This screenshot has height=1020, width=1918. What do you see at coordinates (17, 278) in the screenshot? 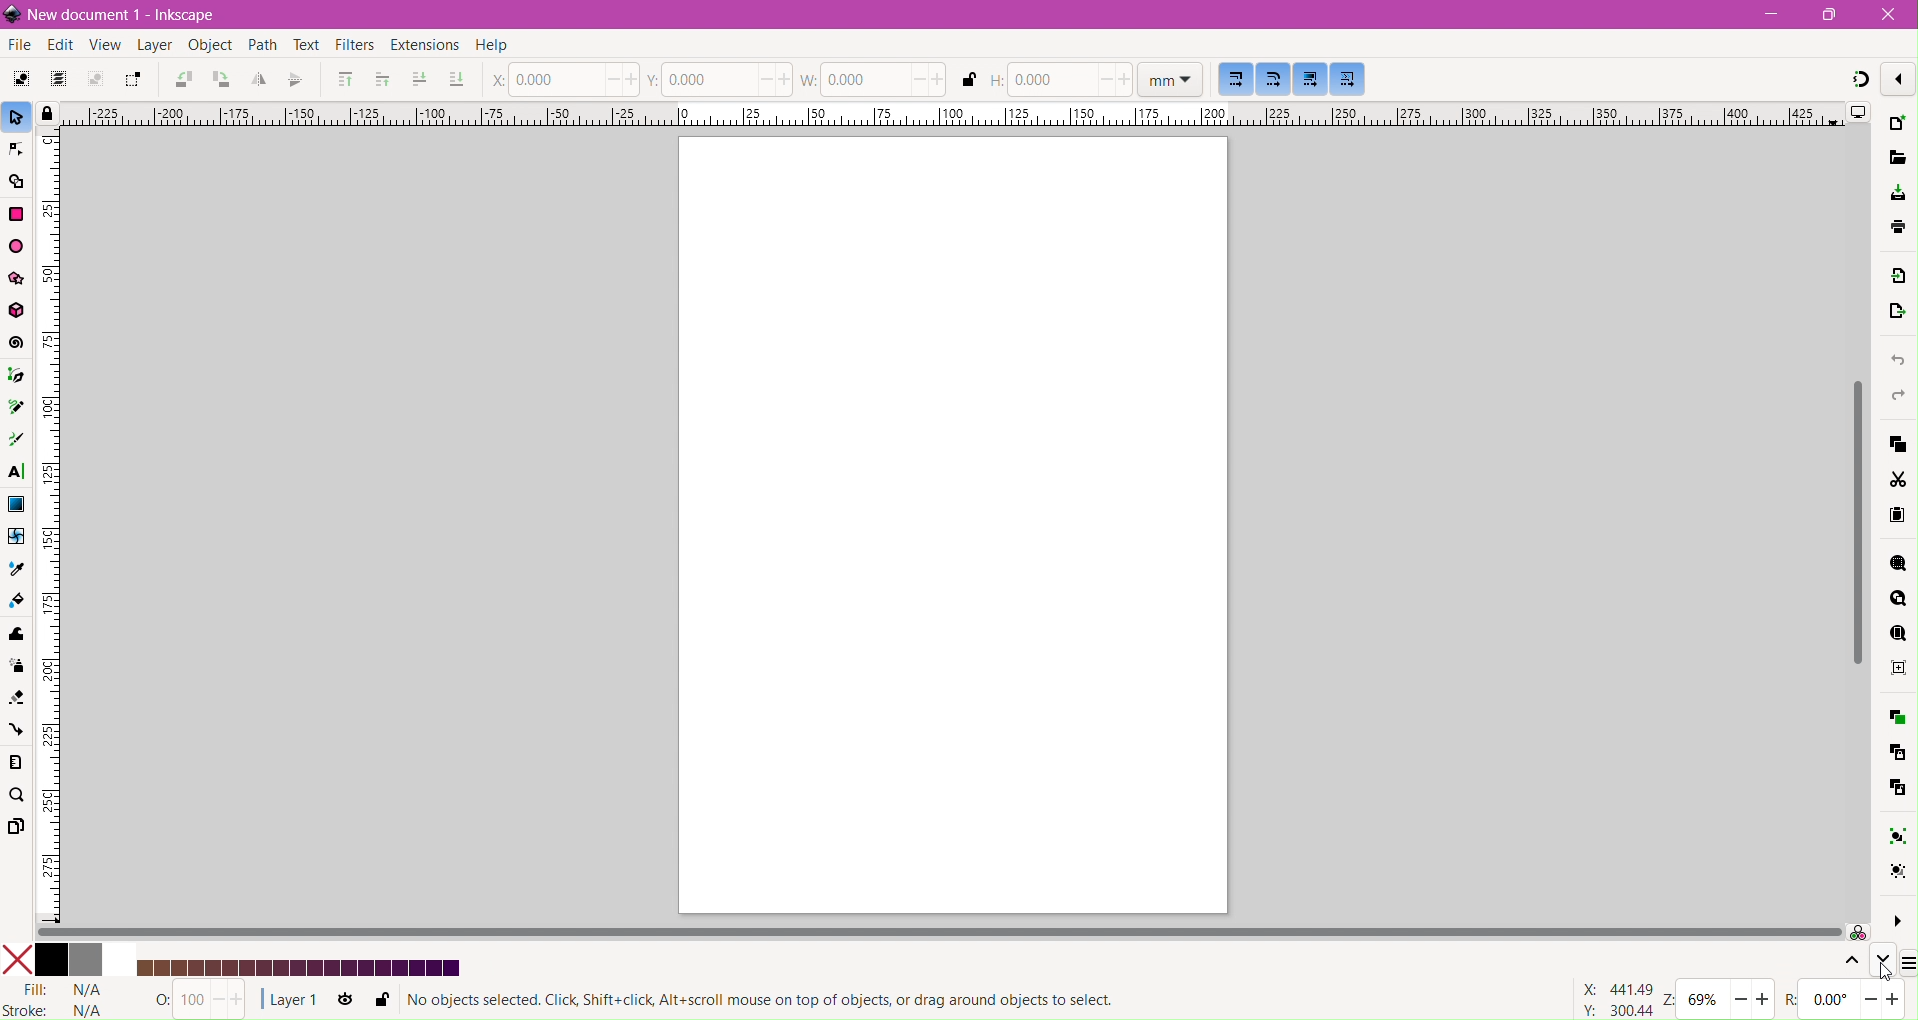
I see `Star/Polygon Tool` at bounding box center [17, 278].